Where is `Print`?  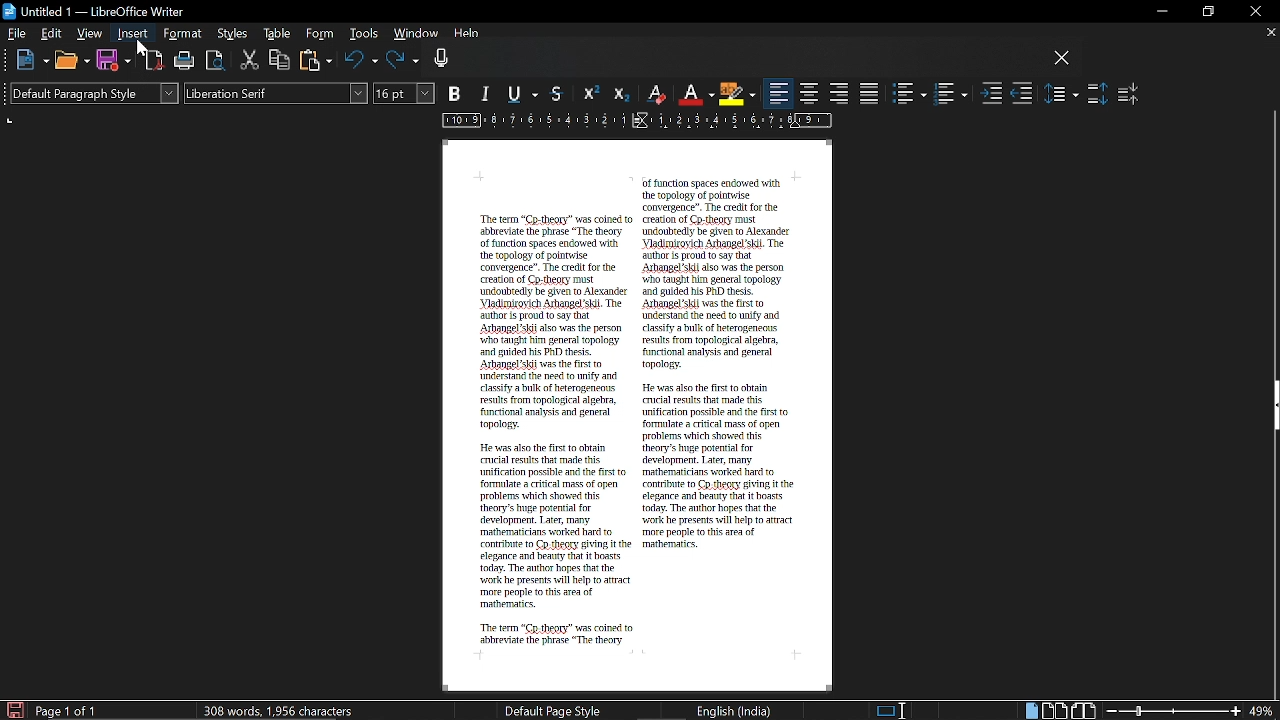
Print is located at coordinates (186, 62).